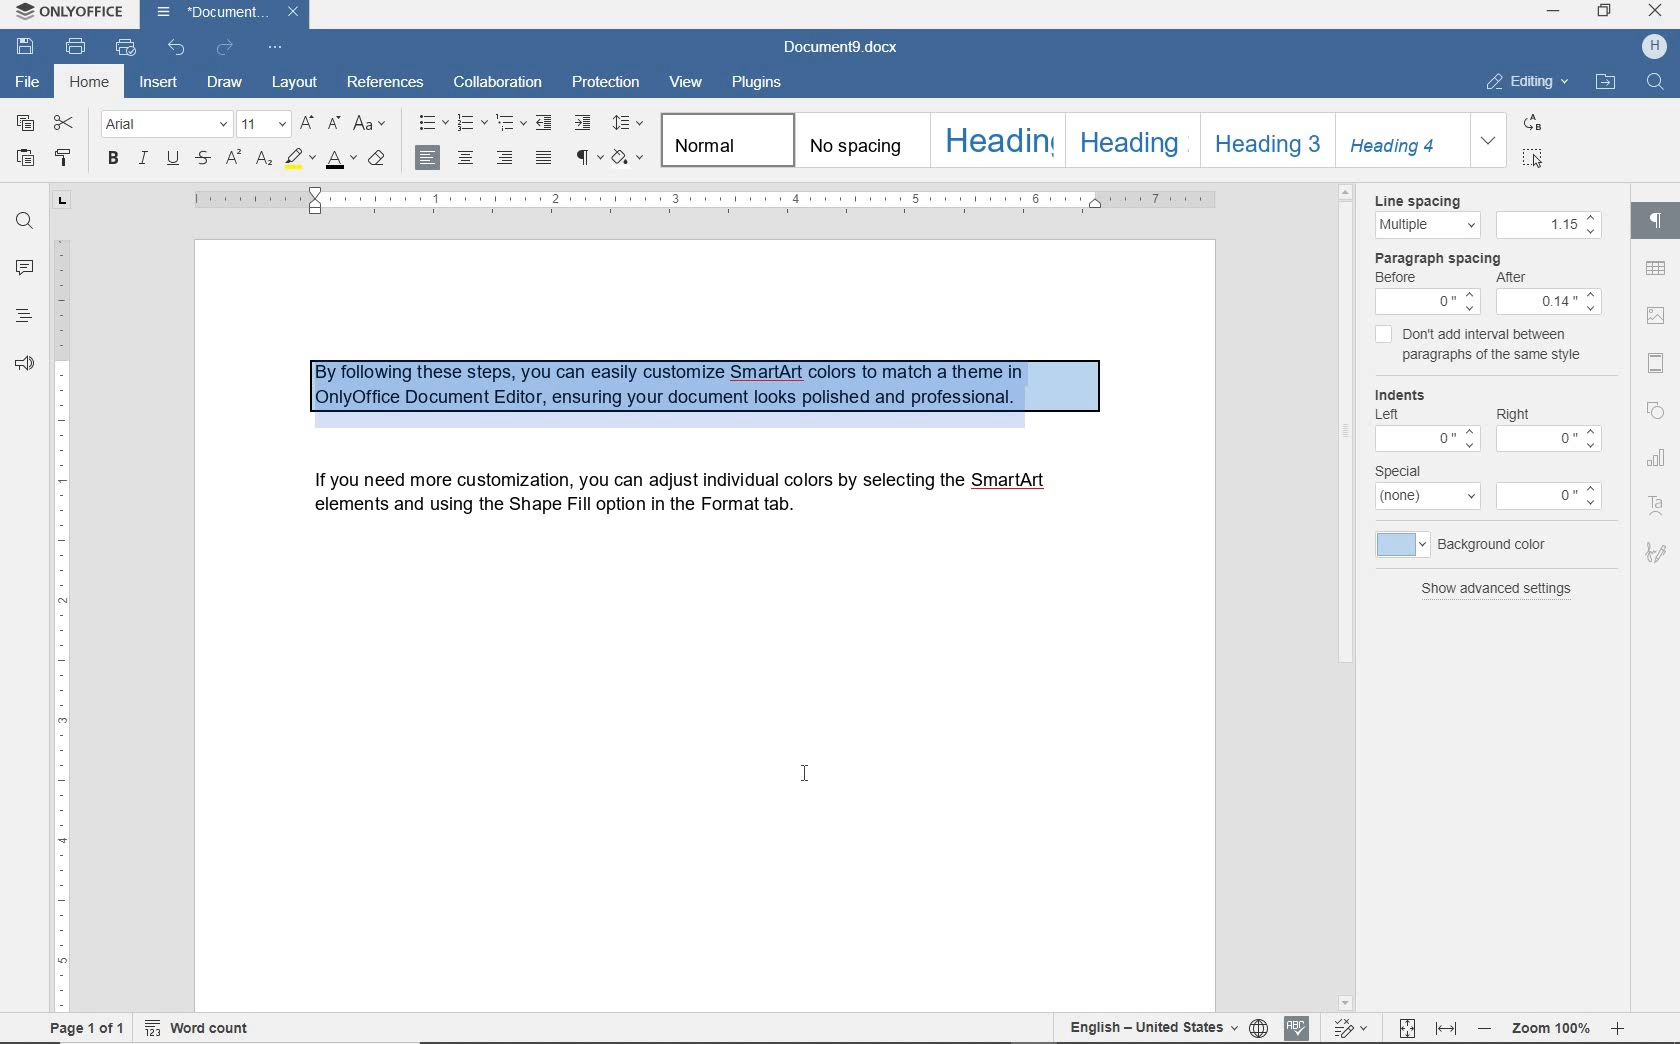 This screenshot has width=1680, height=1044. What do you see at coordinates (275, 47) in the screenshot?
I see `customize quick access toolbar` at bounding box center [275, 47].